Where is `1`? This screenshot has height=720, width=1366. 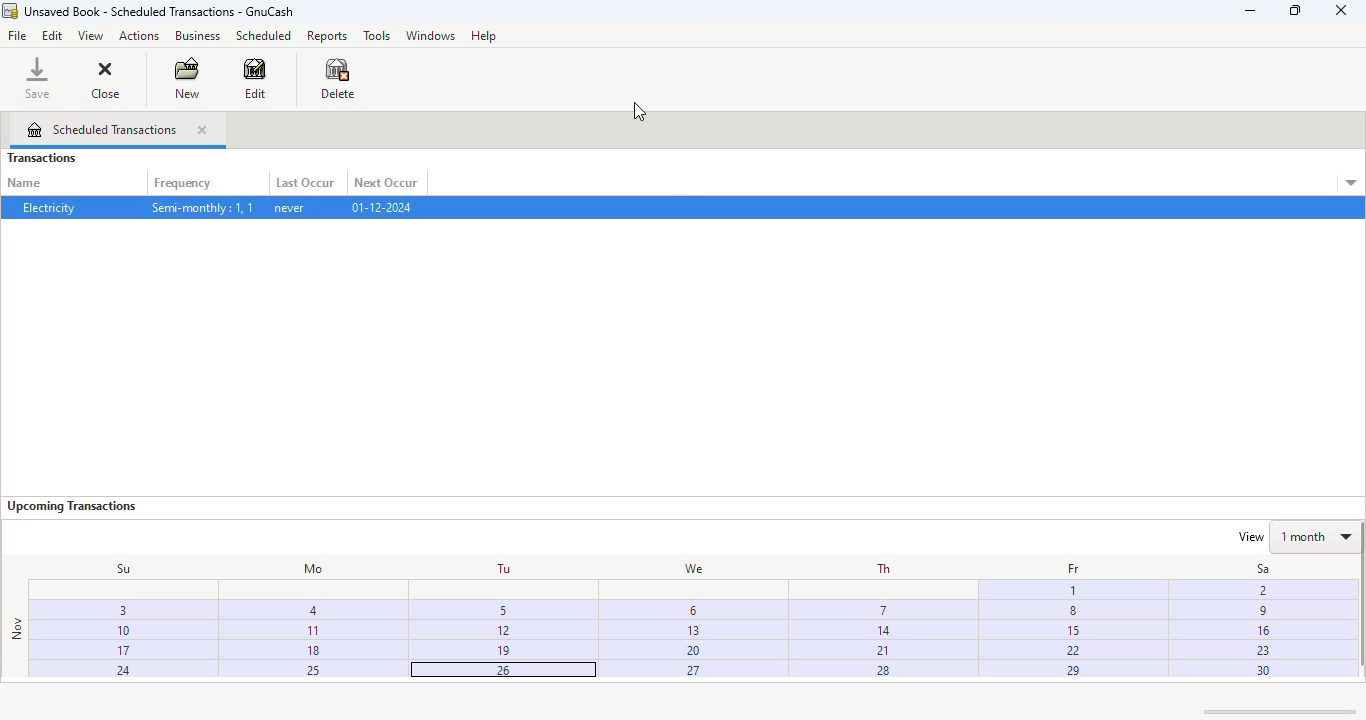 1 is located at coordinates (311, 629).